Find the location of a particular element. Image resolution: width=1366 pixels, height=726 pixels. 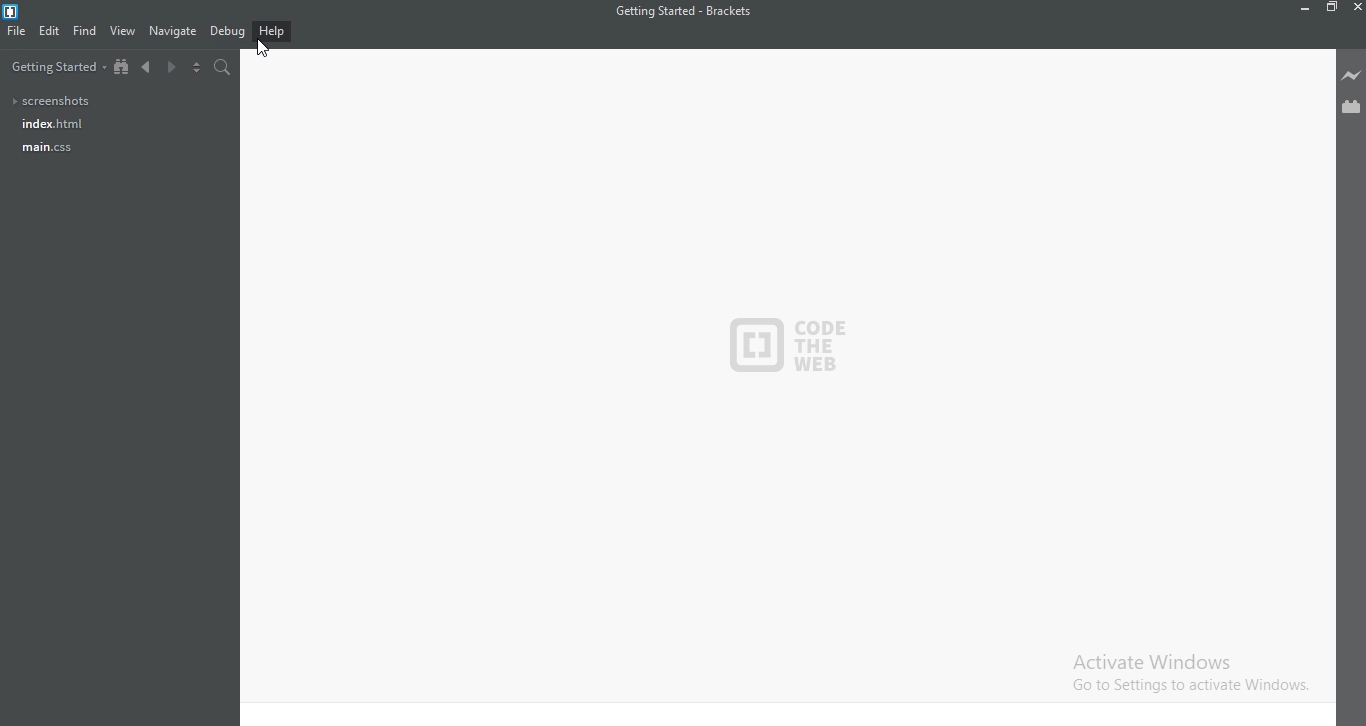

Split the editor vertically or horizontally is located at coordinates (198, 67).